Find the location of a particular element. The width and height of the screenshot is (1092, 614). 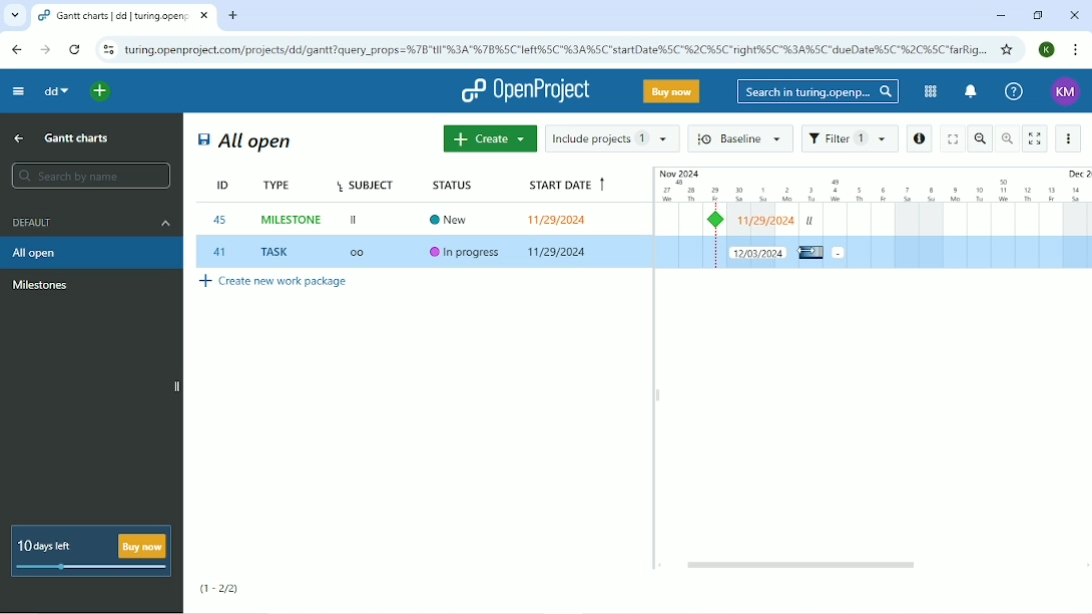

Site is located at coordinates (557, 49).